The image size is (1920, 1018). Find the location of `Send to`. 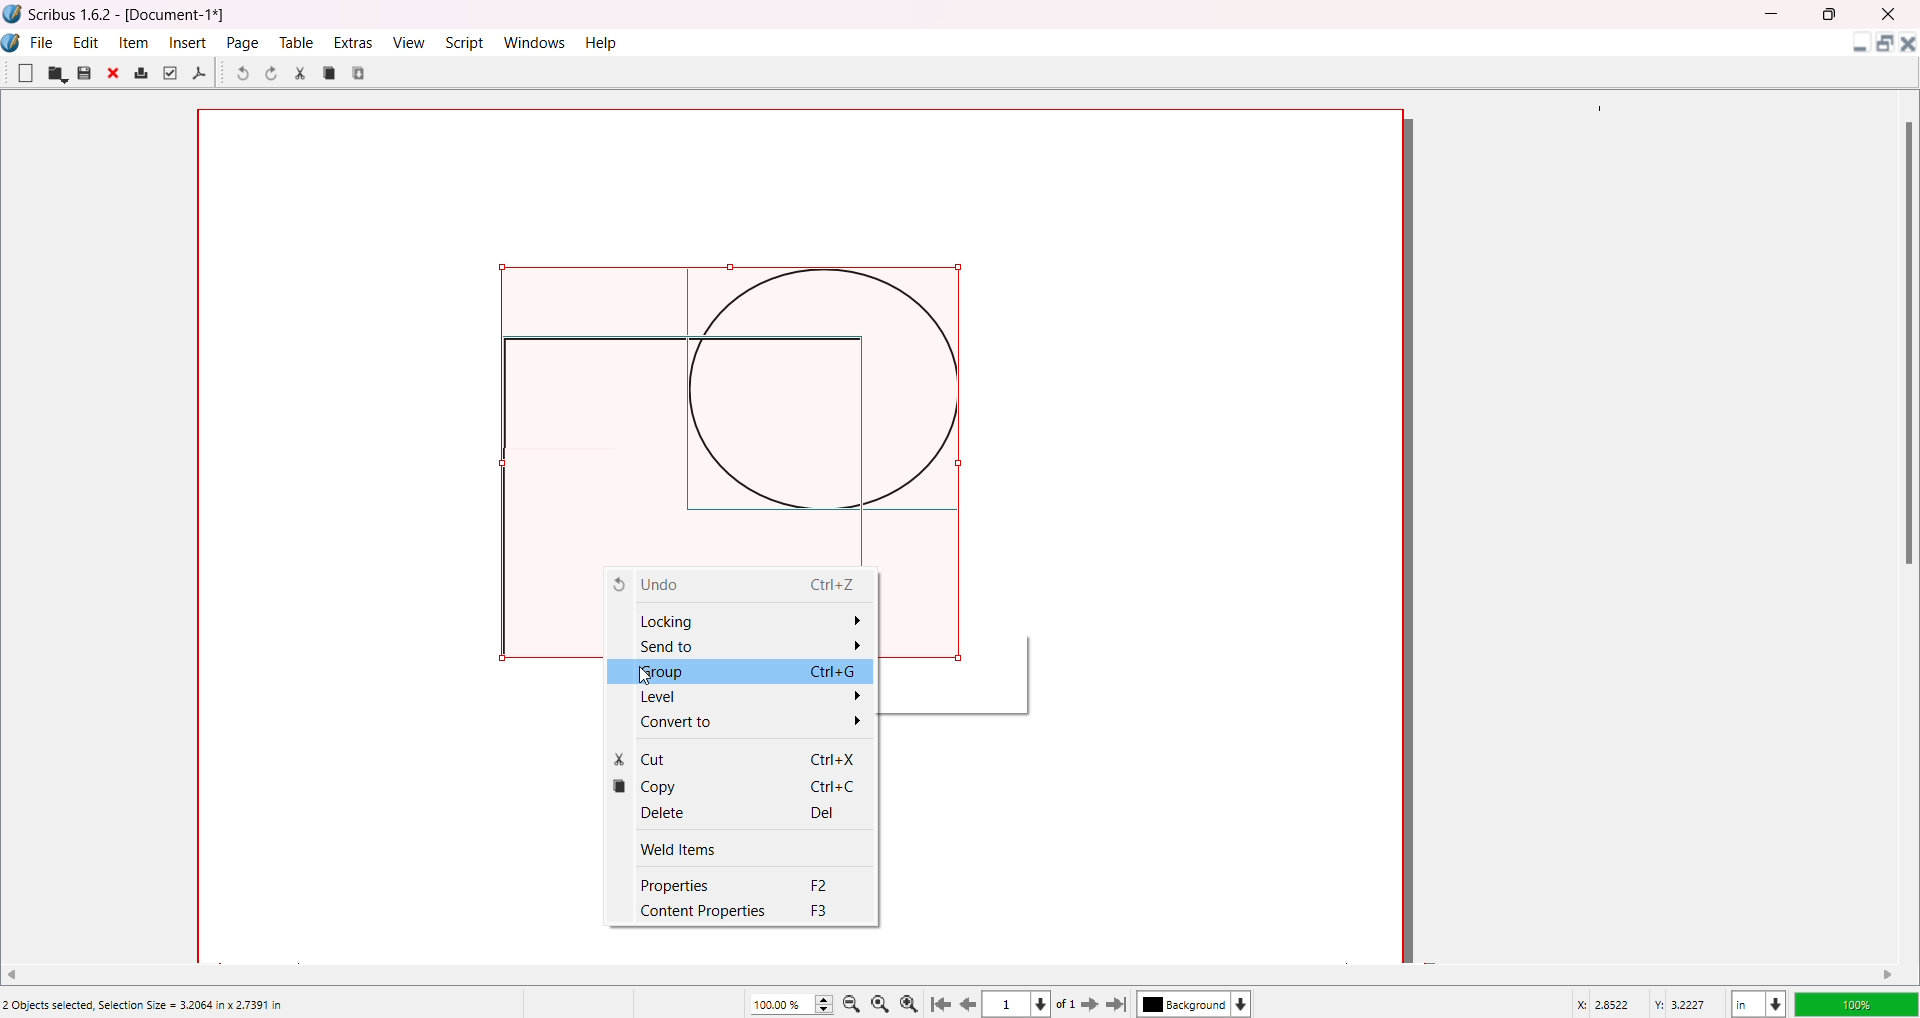

Send to is located at coordinates (752, 647).